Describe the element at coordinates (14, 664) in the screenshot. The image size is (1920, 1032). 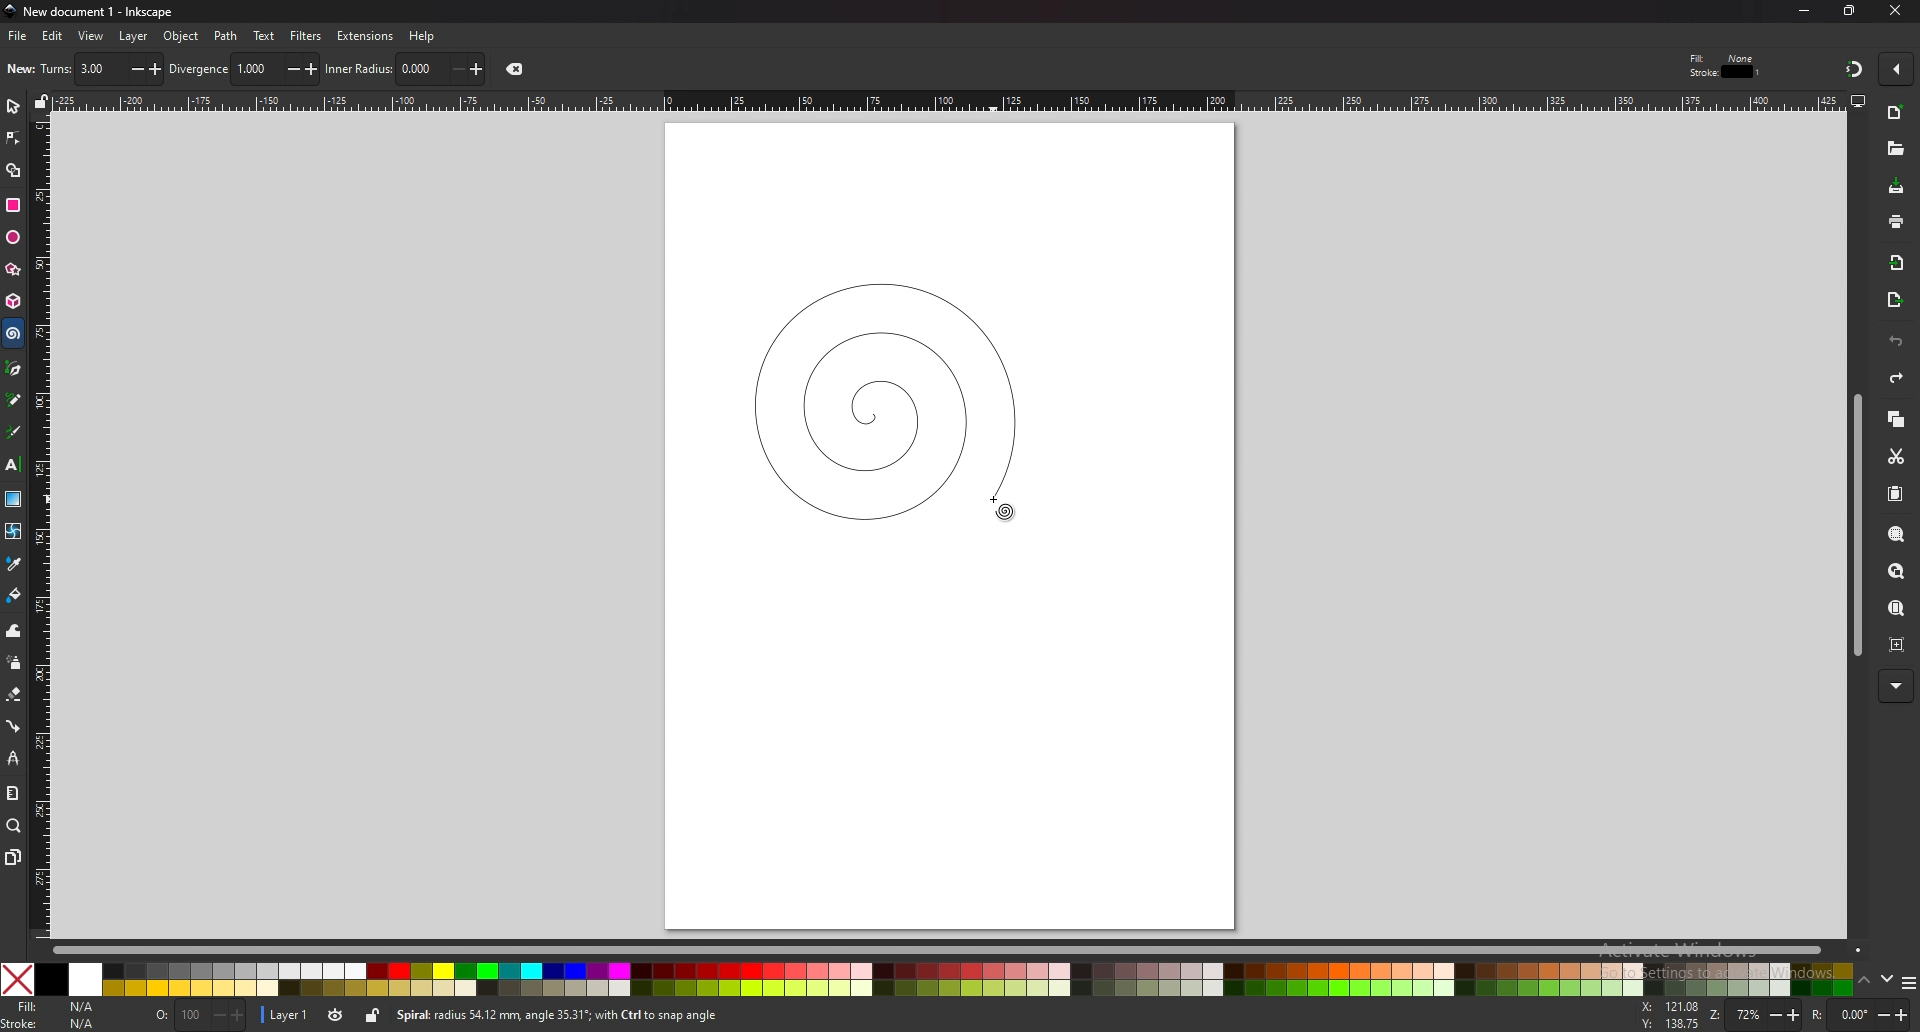
I see `spray` at that location.